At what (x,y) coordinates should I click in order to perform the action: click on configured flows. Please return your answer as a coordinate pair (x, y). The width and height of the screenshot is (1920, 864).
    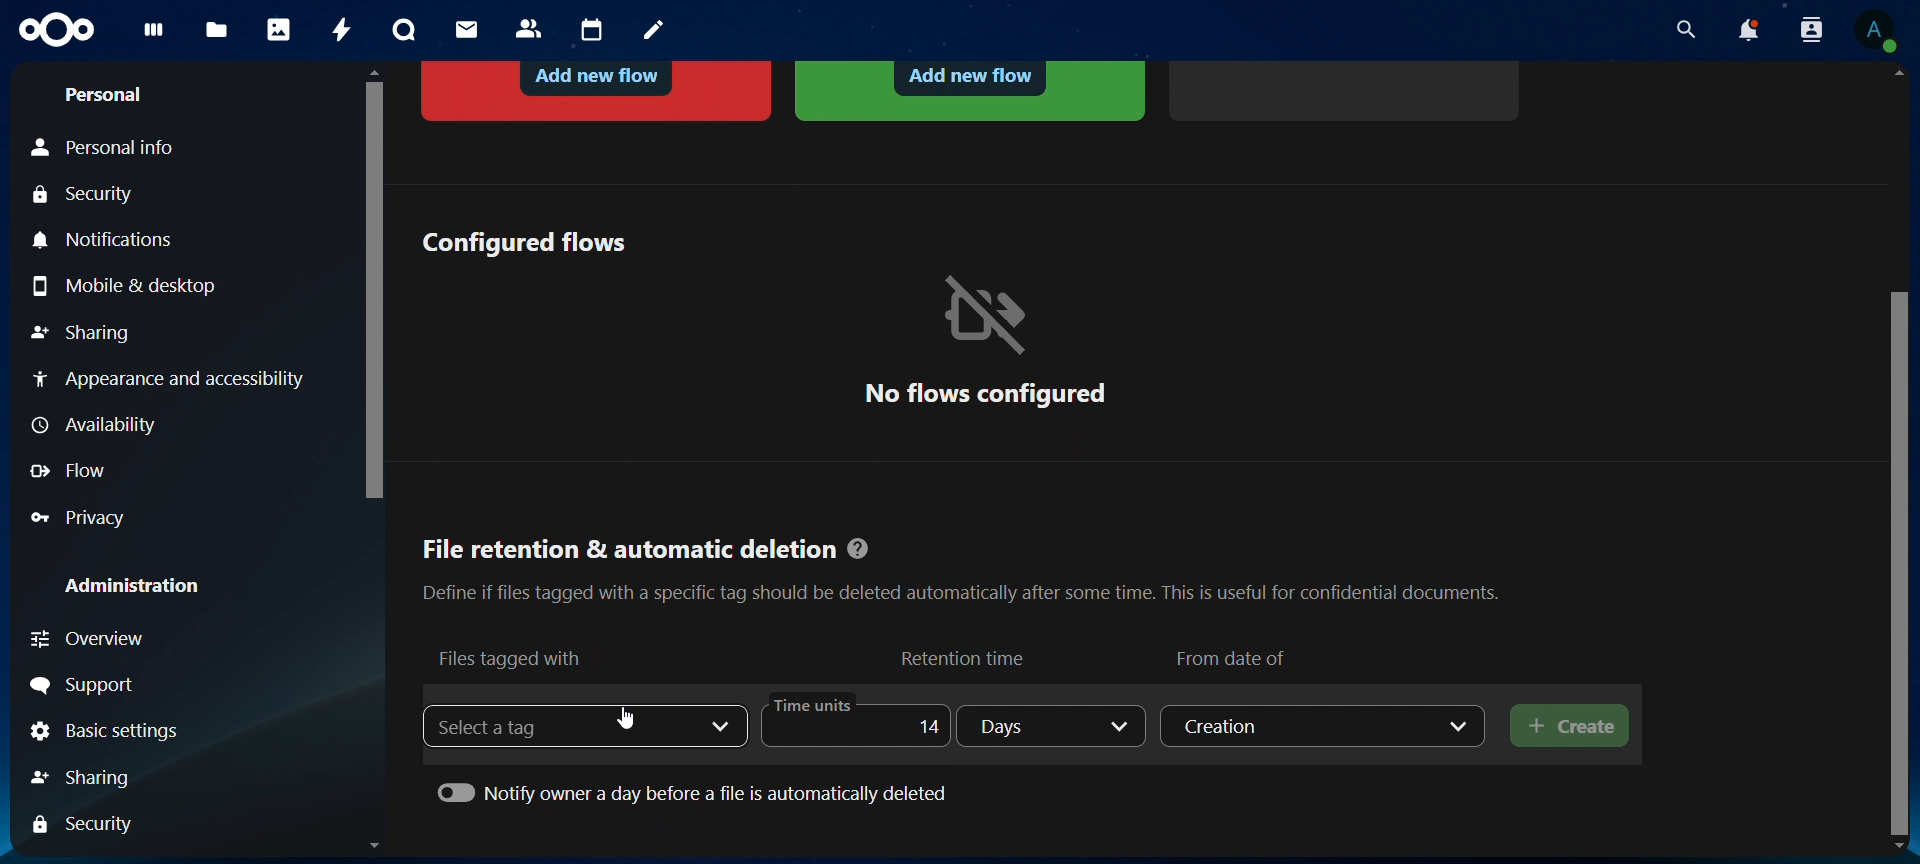
    Looking at the image, I should click on (523, 241).